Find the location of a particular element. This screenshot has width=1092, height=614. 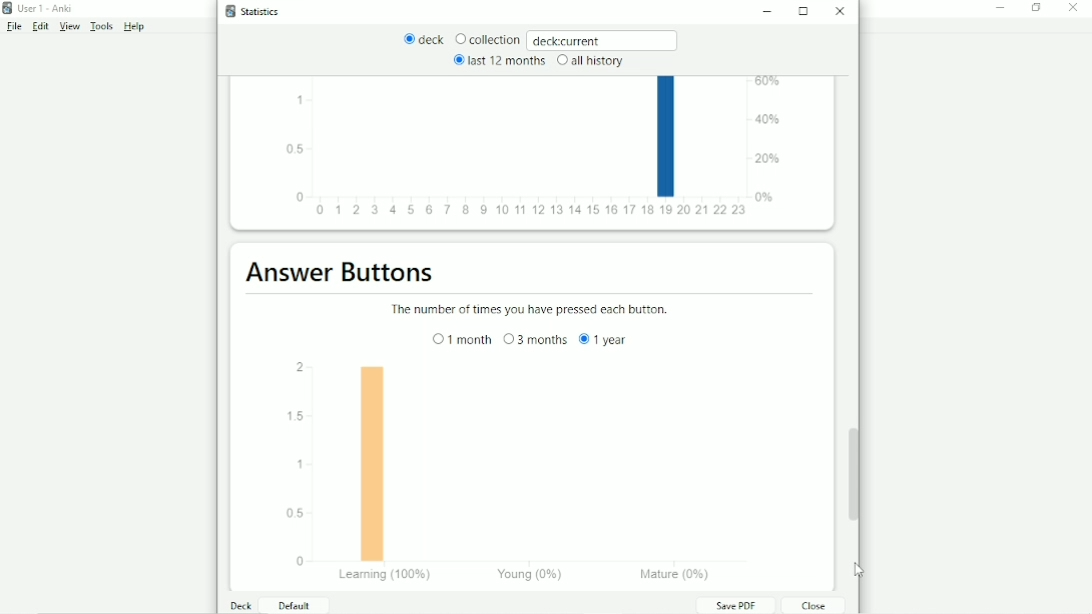

Close is located at coordinates (1076, 8).